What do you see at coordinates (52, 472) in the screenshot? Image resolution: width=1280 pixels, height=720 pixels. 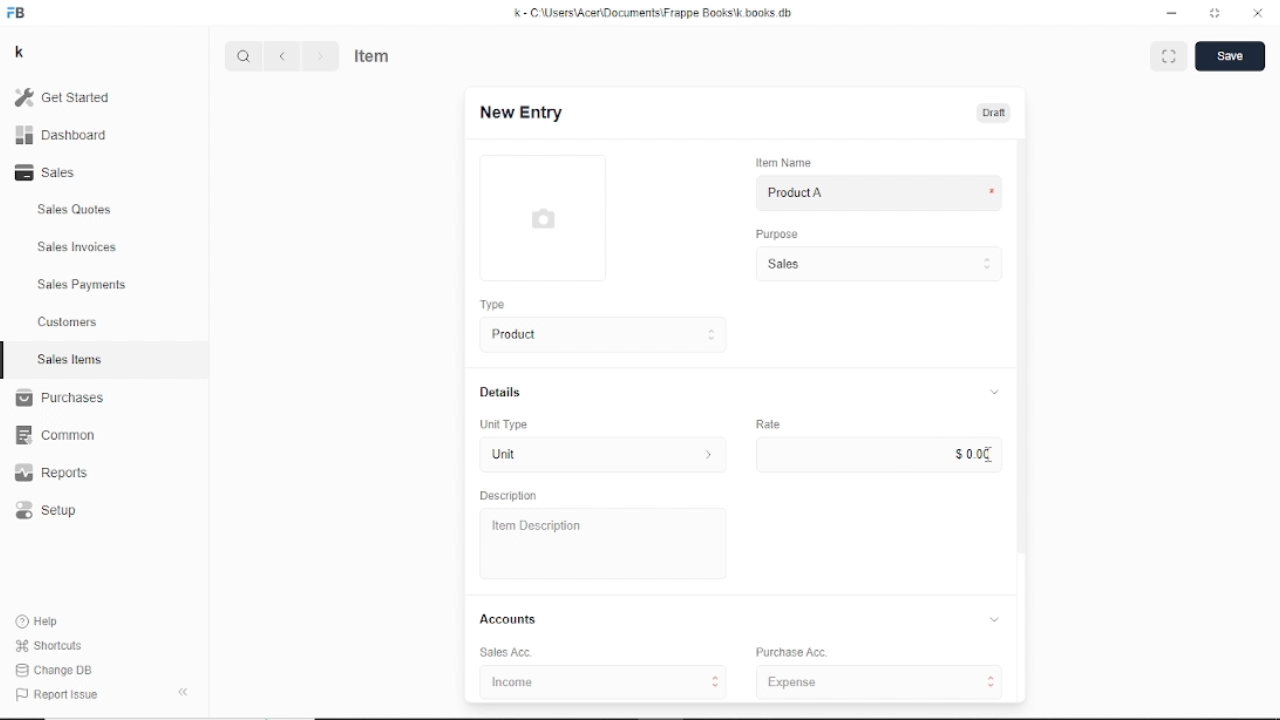 I see `Reports` at bounding box center [52, 472].